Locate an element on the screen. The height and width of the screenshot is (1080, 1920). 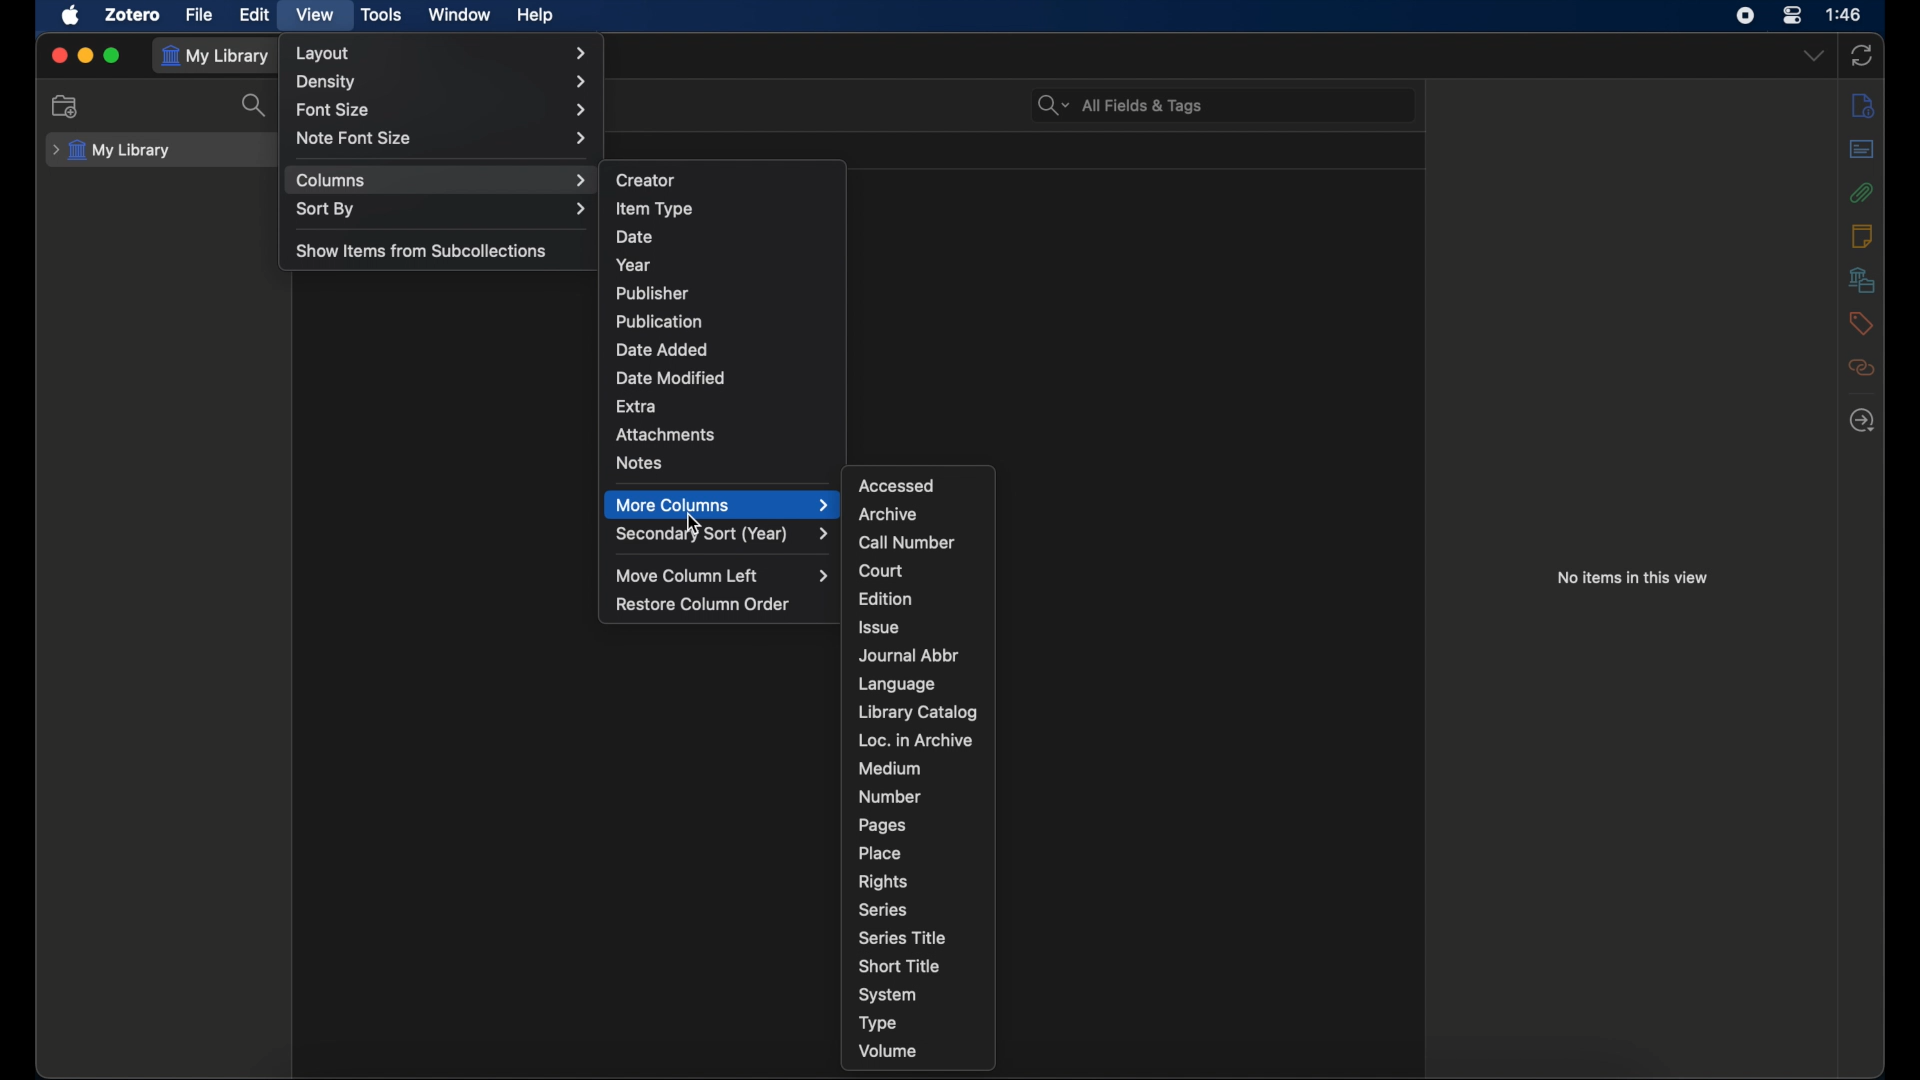
series is located at coordinates (882, 910).